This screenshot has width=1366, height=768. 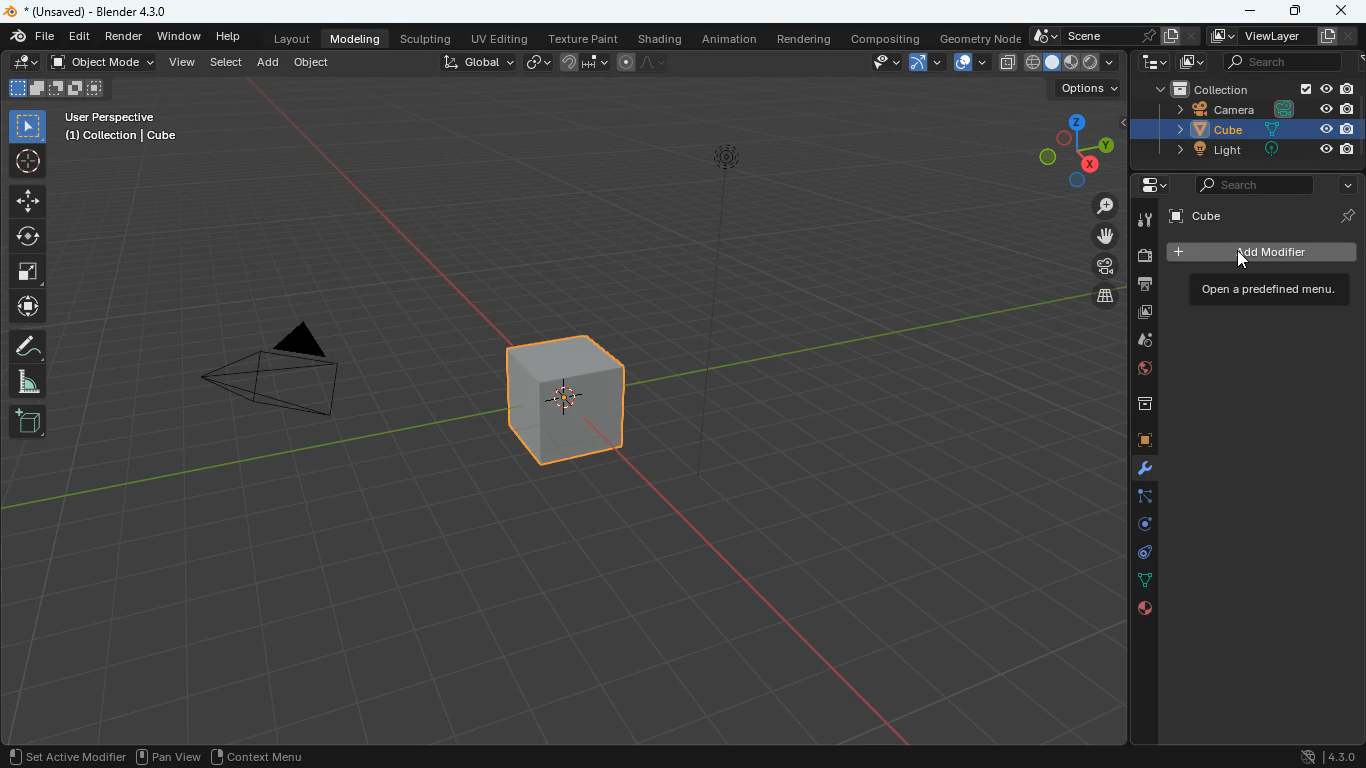 I want to click on shading, so click(x=660, y=39).